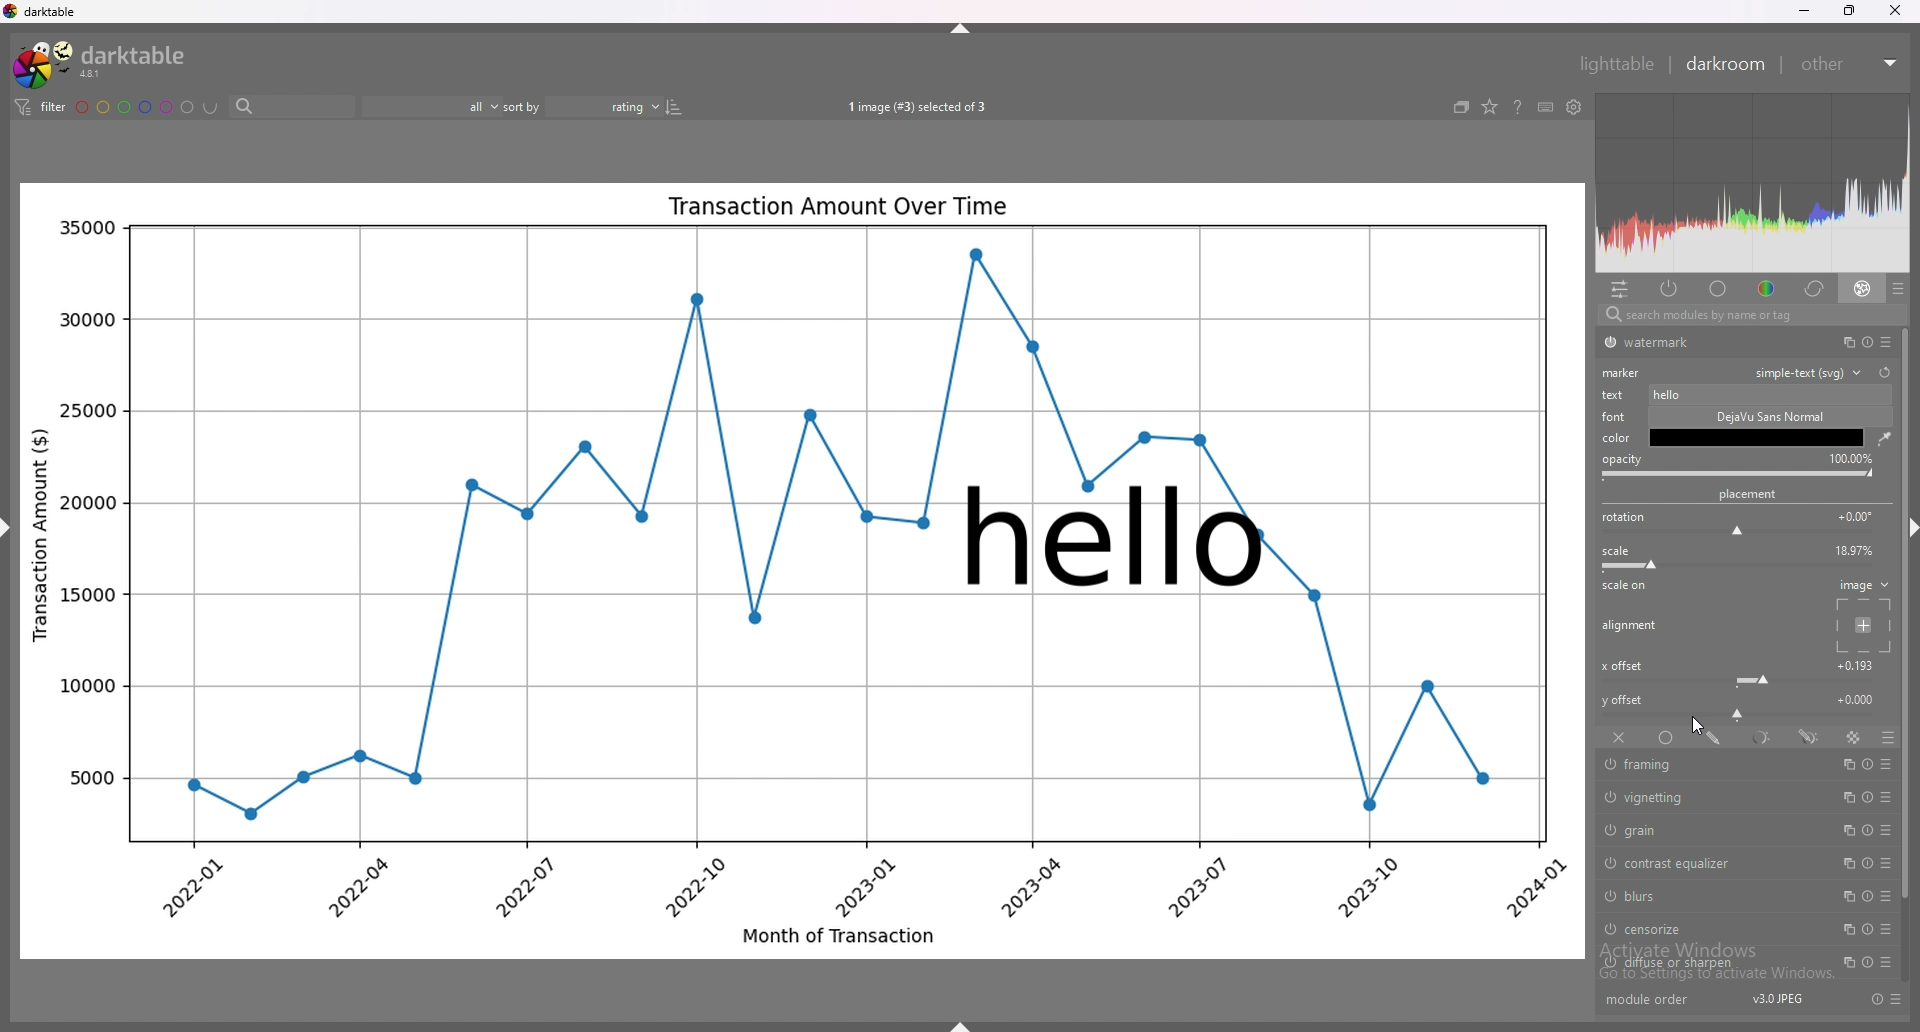  Describe the element at coordinates (1814, 373) in the screenshot. I see `watermark type` at that location.